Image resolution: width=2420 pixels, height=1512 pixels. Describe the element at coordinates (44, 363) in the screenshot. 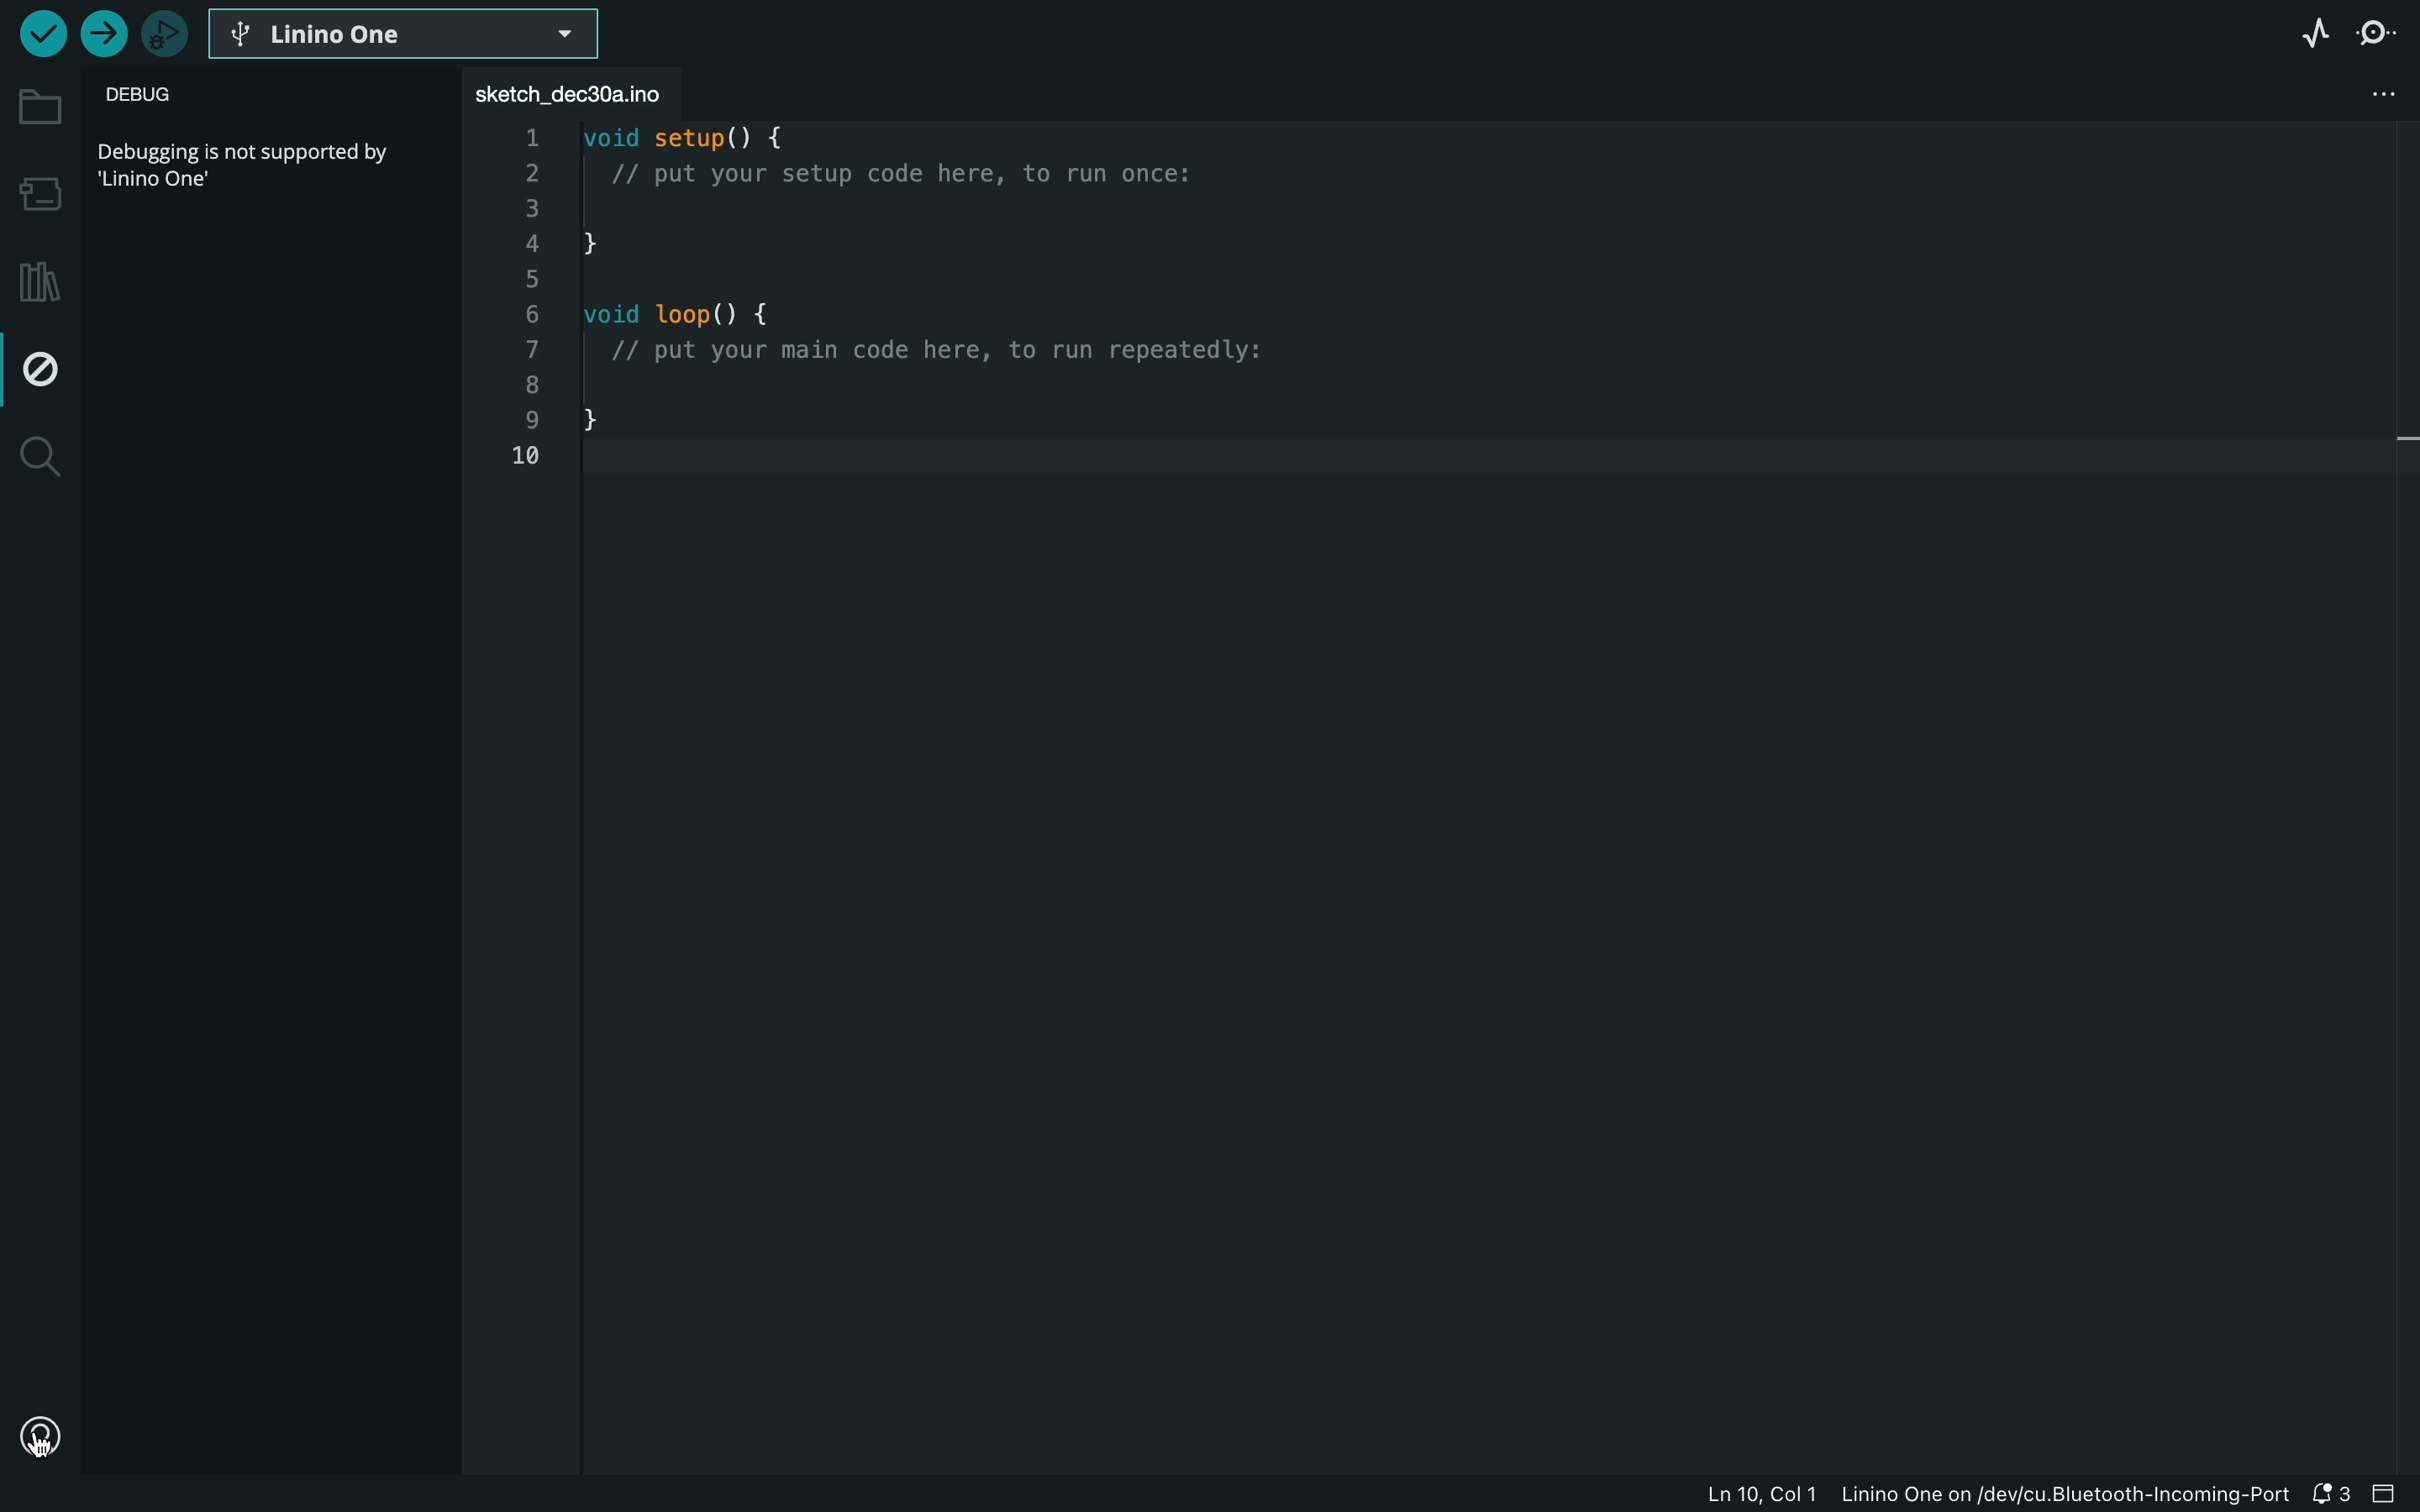

I see `debug` at that location.